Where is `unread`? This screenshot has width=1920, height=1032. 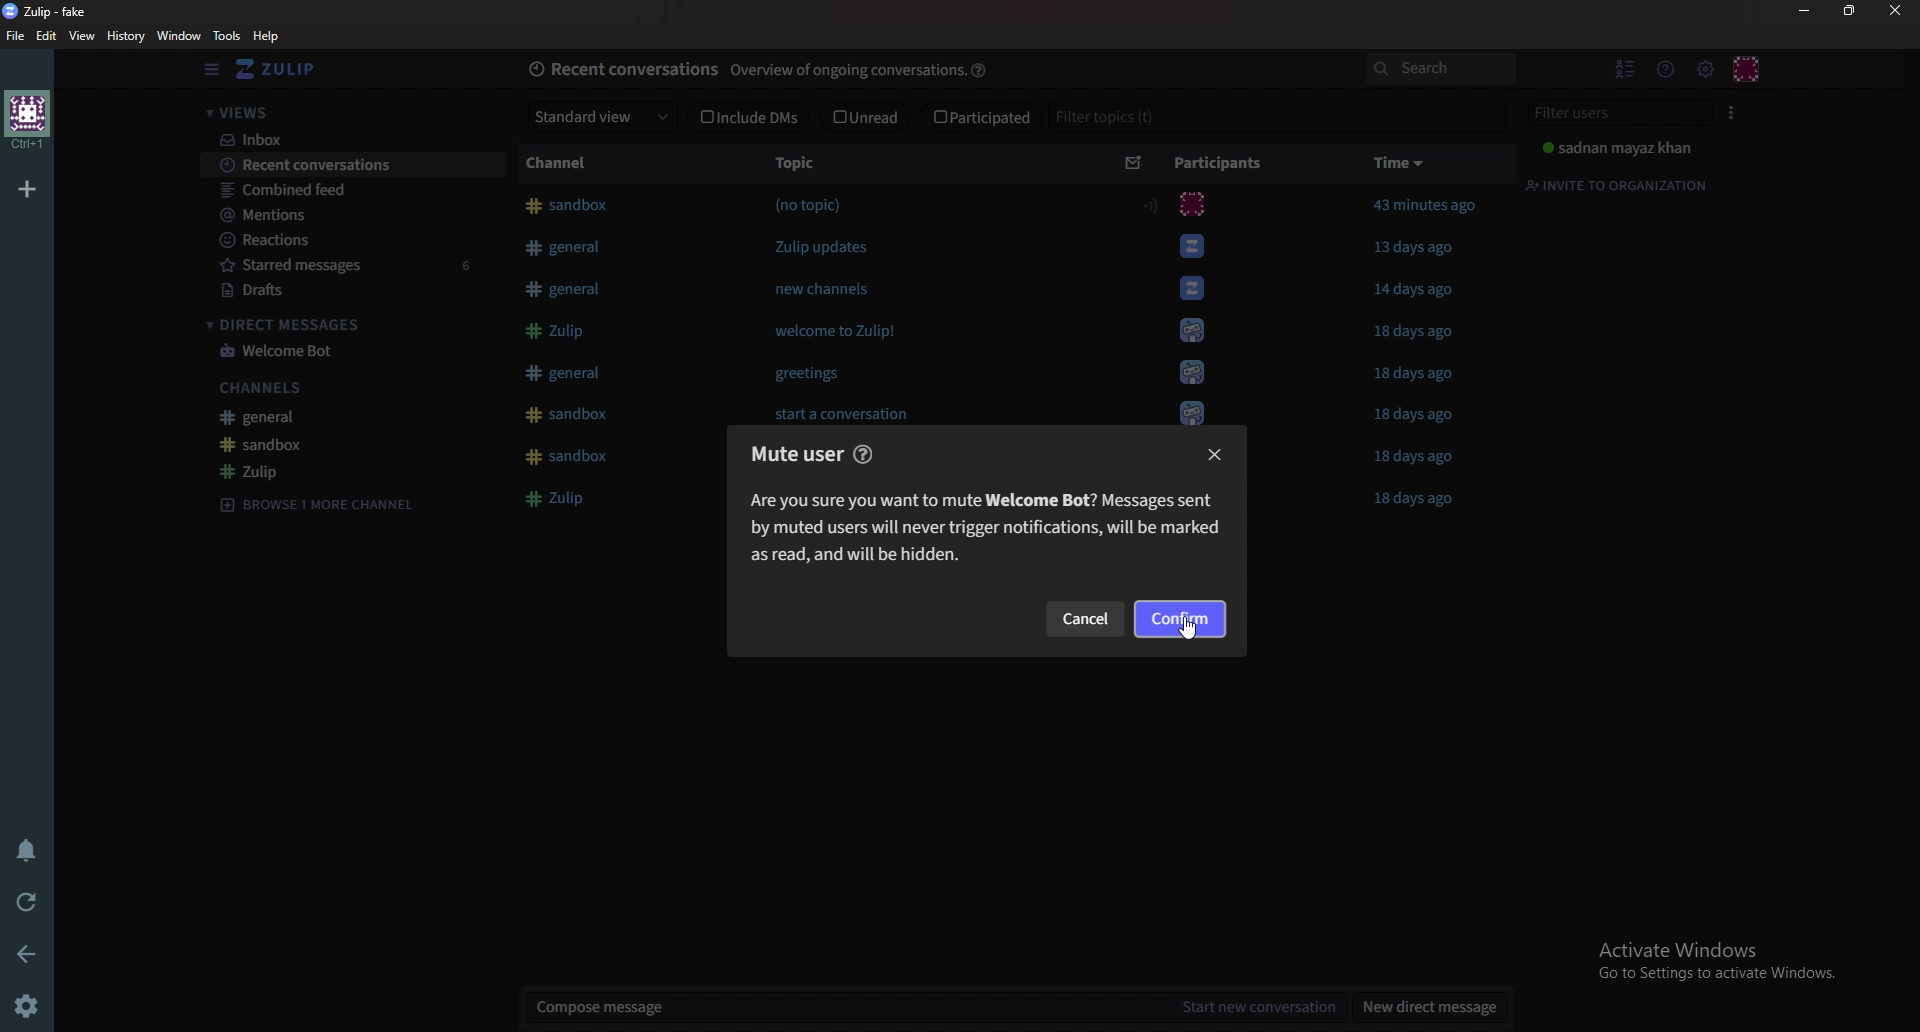 unread is located at coordinates (870, 116).